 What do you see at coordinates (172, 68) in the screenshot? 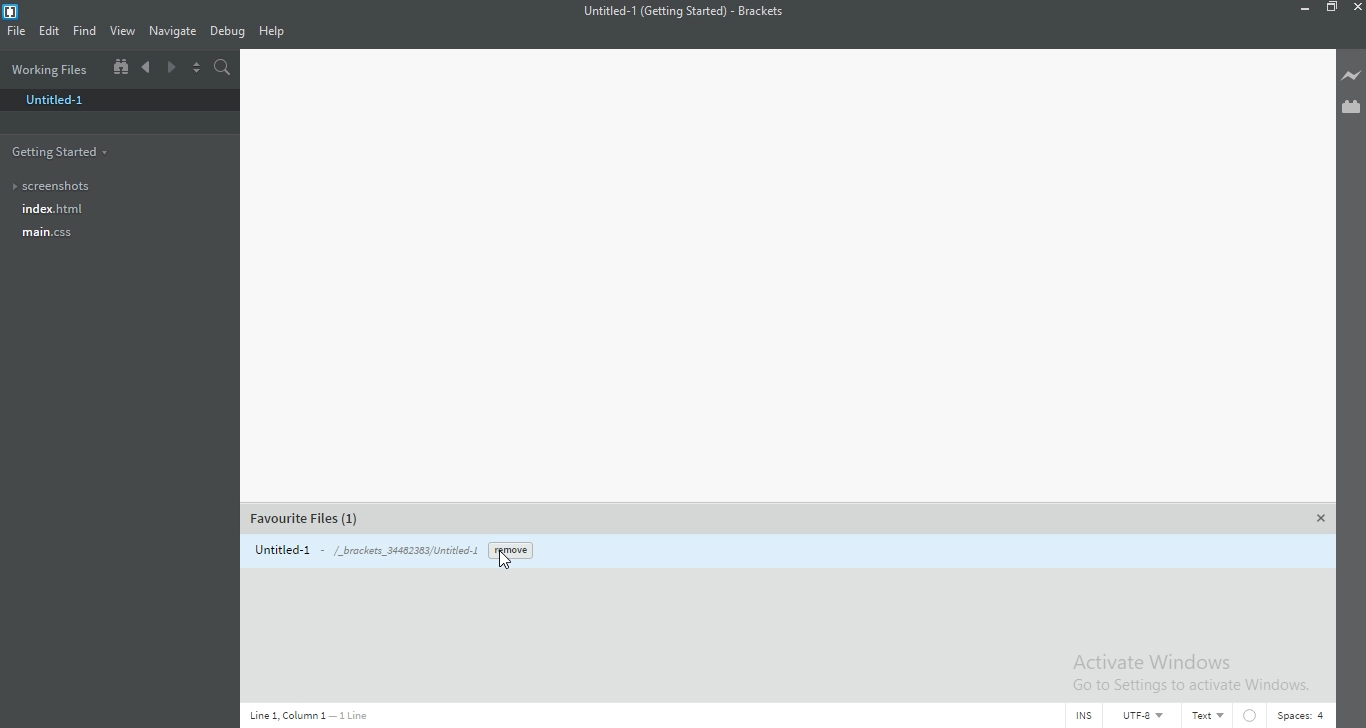
I see `Next document` at bounding box center [172, 68].